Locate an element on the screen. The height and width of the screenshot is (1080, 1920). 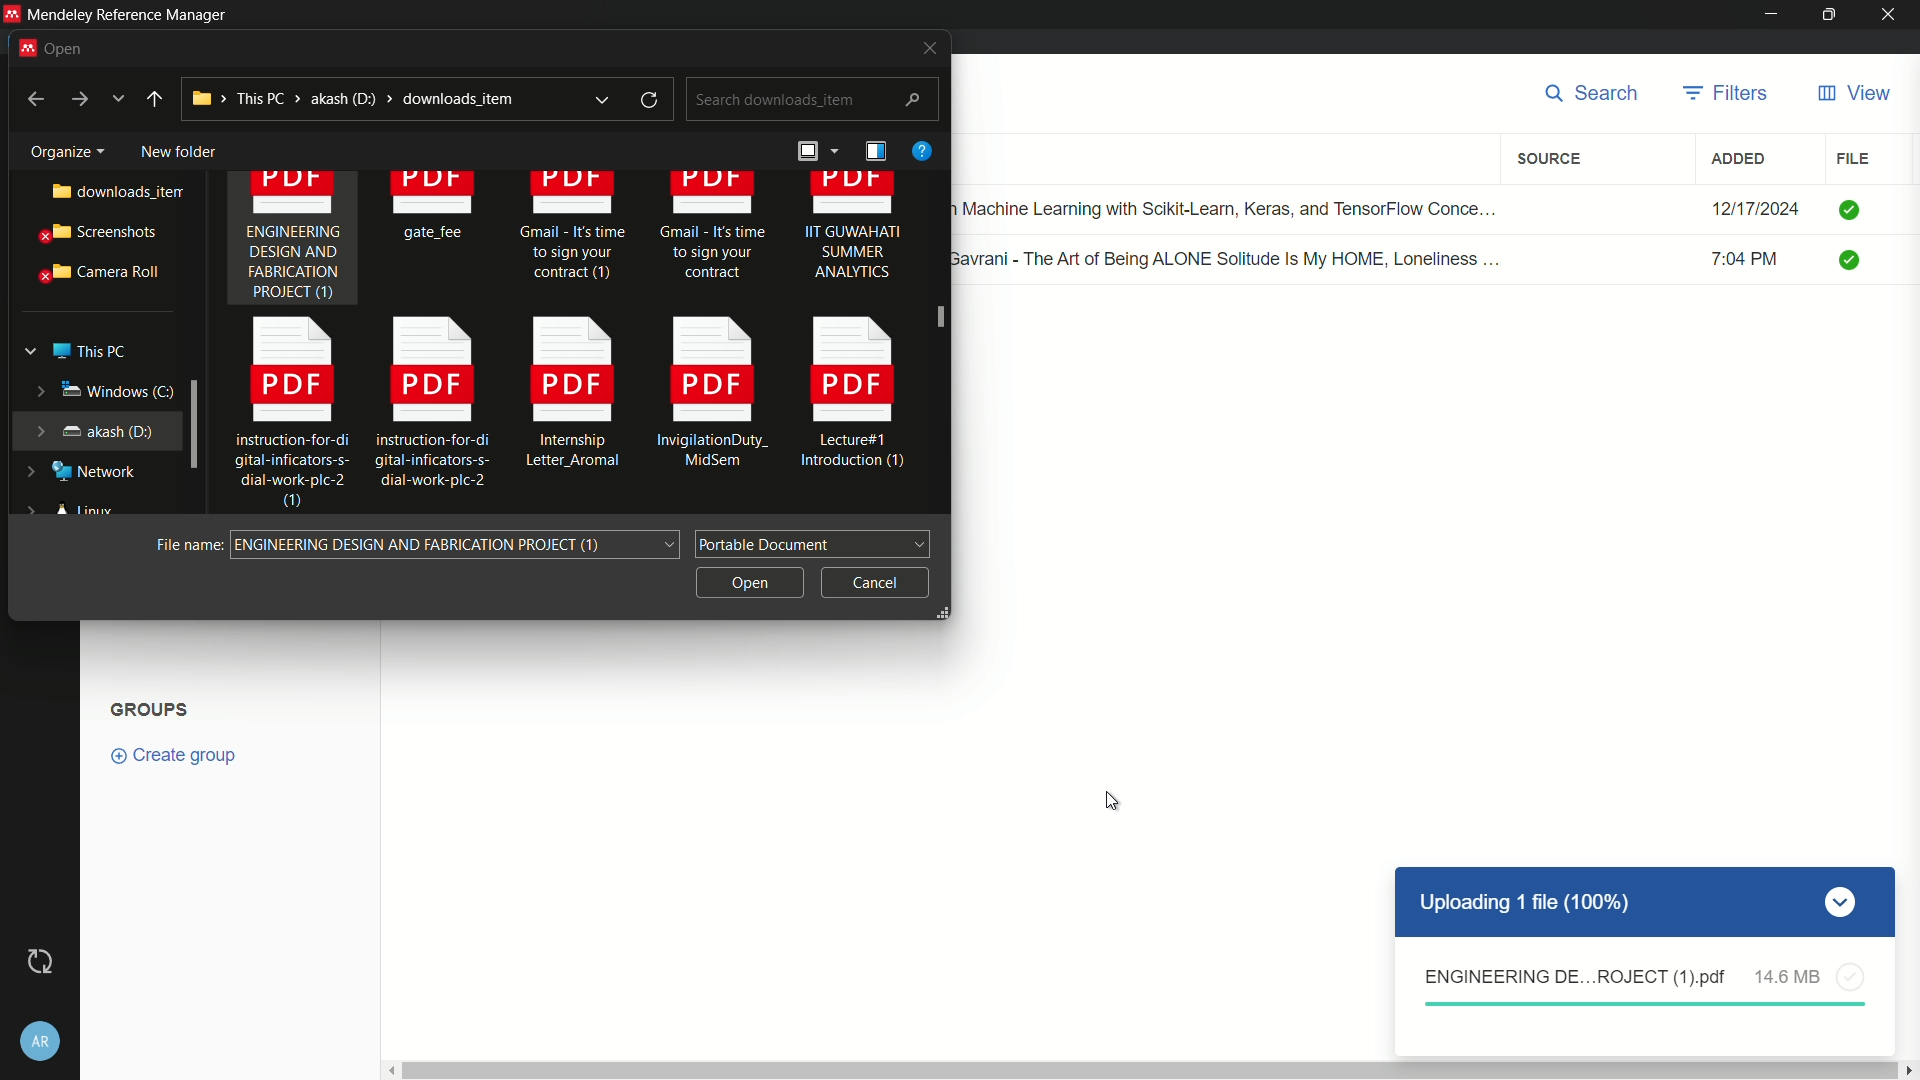
search is located at coordinates (1598, 95).